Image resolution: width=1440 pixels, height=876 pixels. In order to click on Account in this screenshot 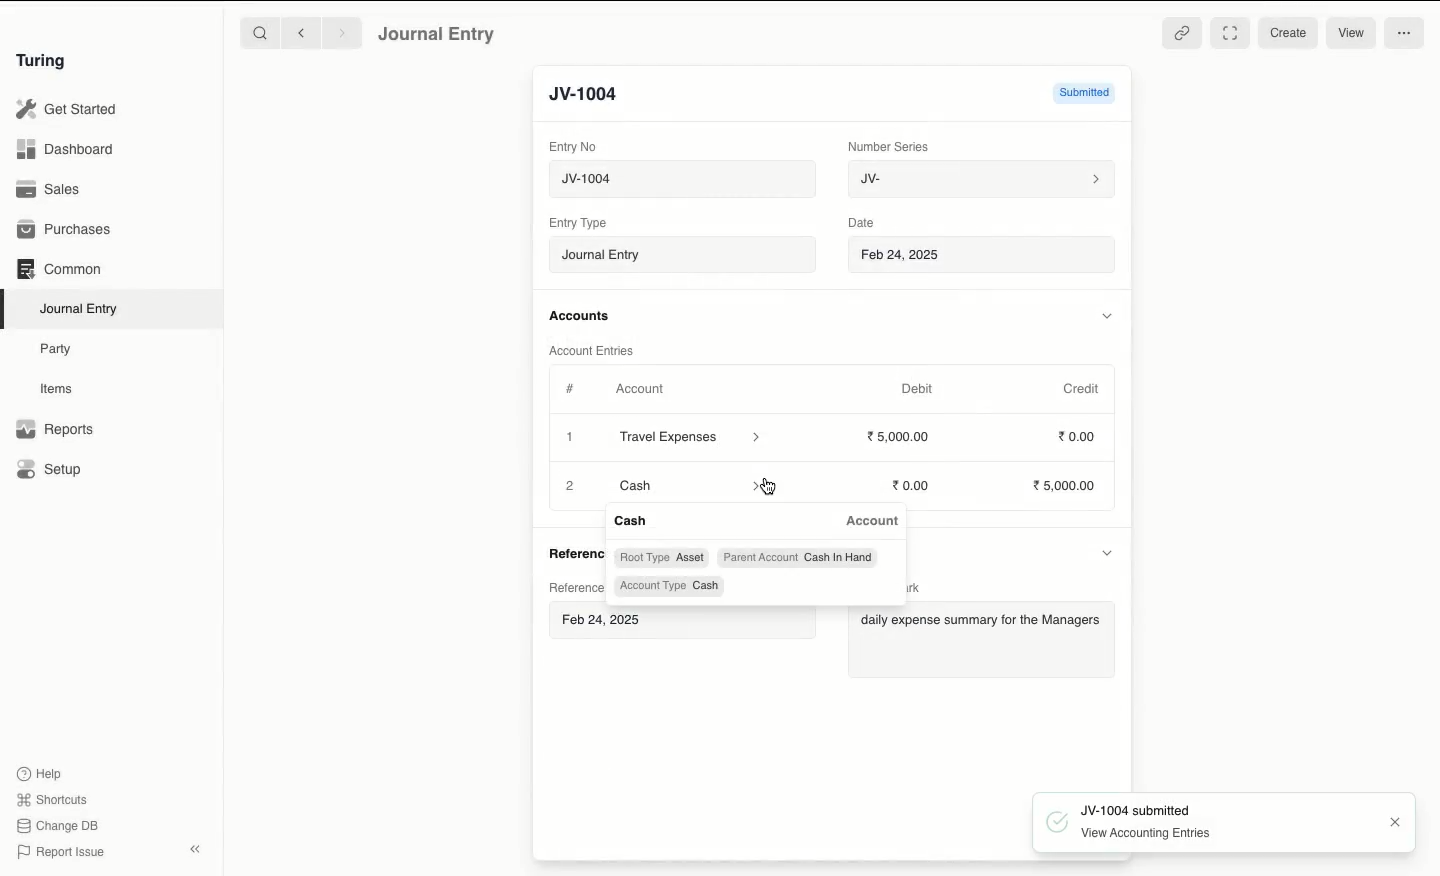, I will do `click(872, 522)`.